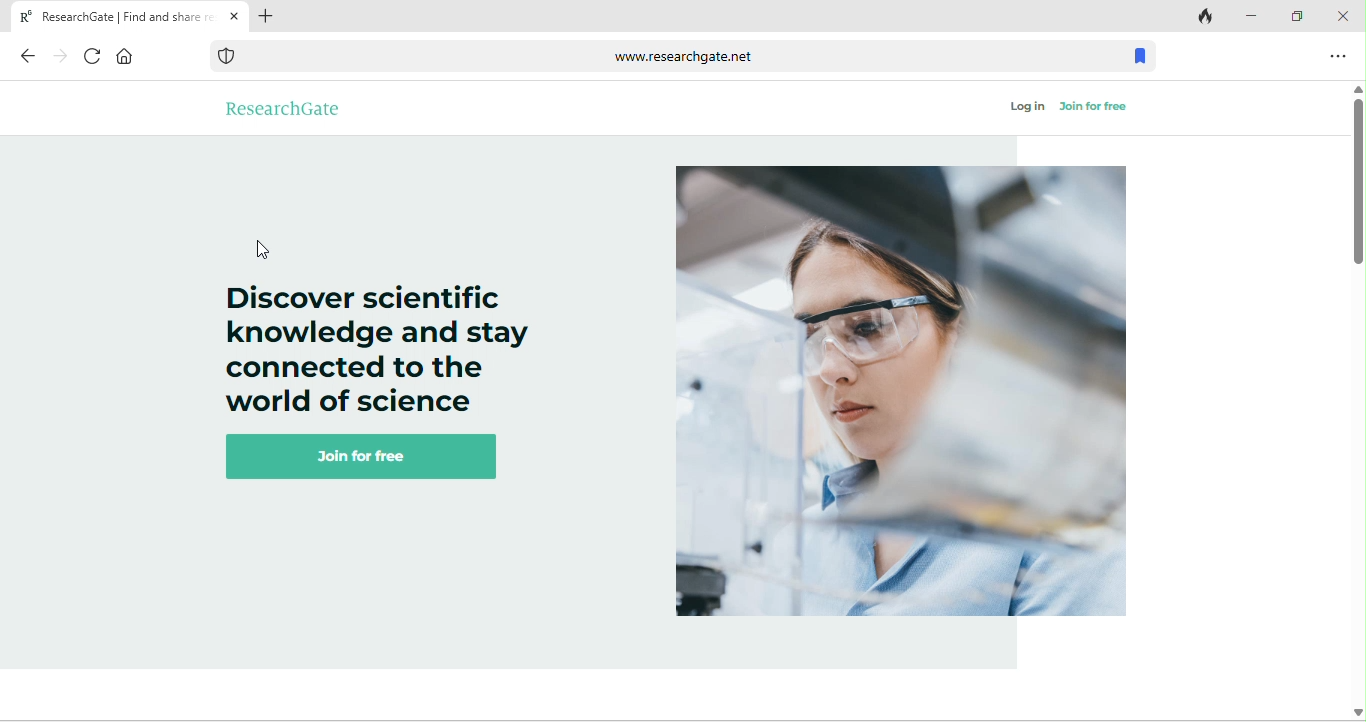 This screenshot has height=722, width=1366. Describe the element at coordinates (905, 392) in the screenshot. I see `image` at that location.